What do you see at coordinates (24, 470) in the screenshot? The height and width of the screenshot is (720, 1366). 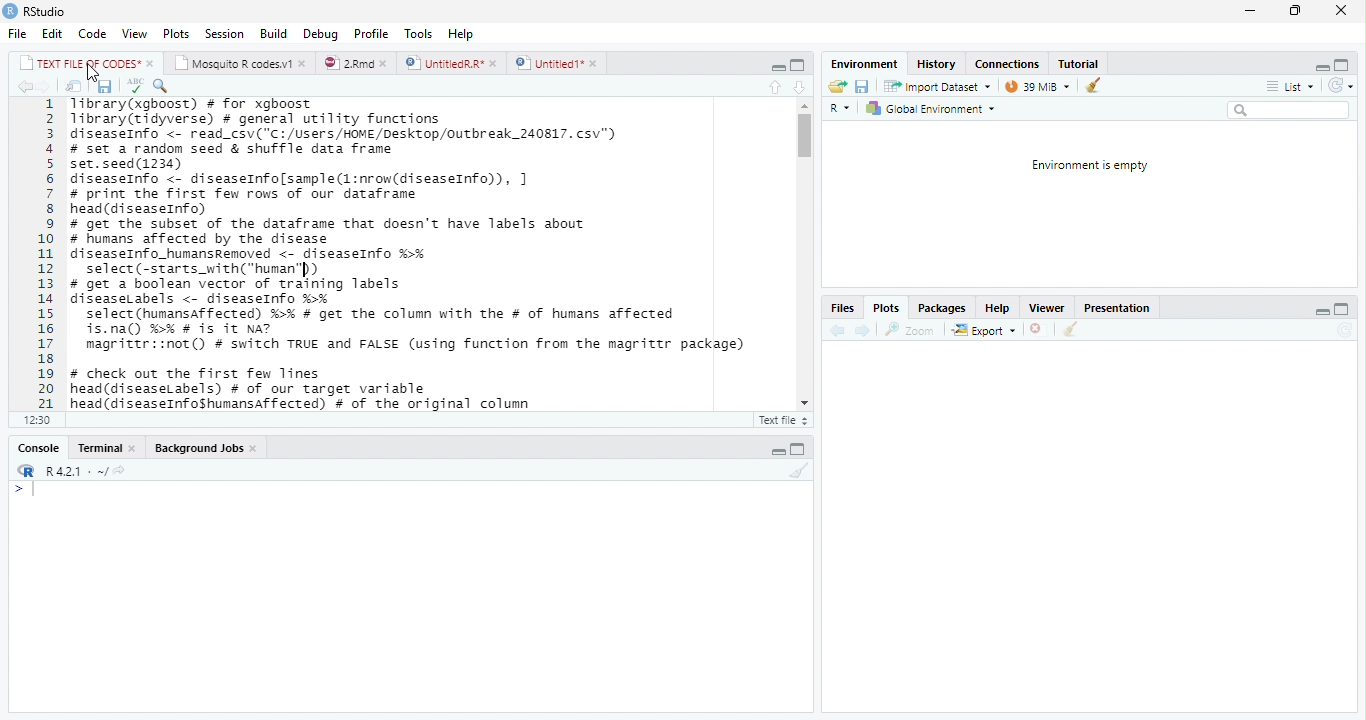 I see `R` at bounding box center [24, 470].